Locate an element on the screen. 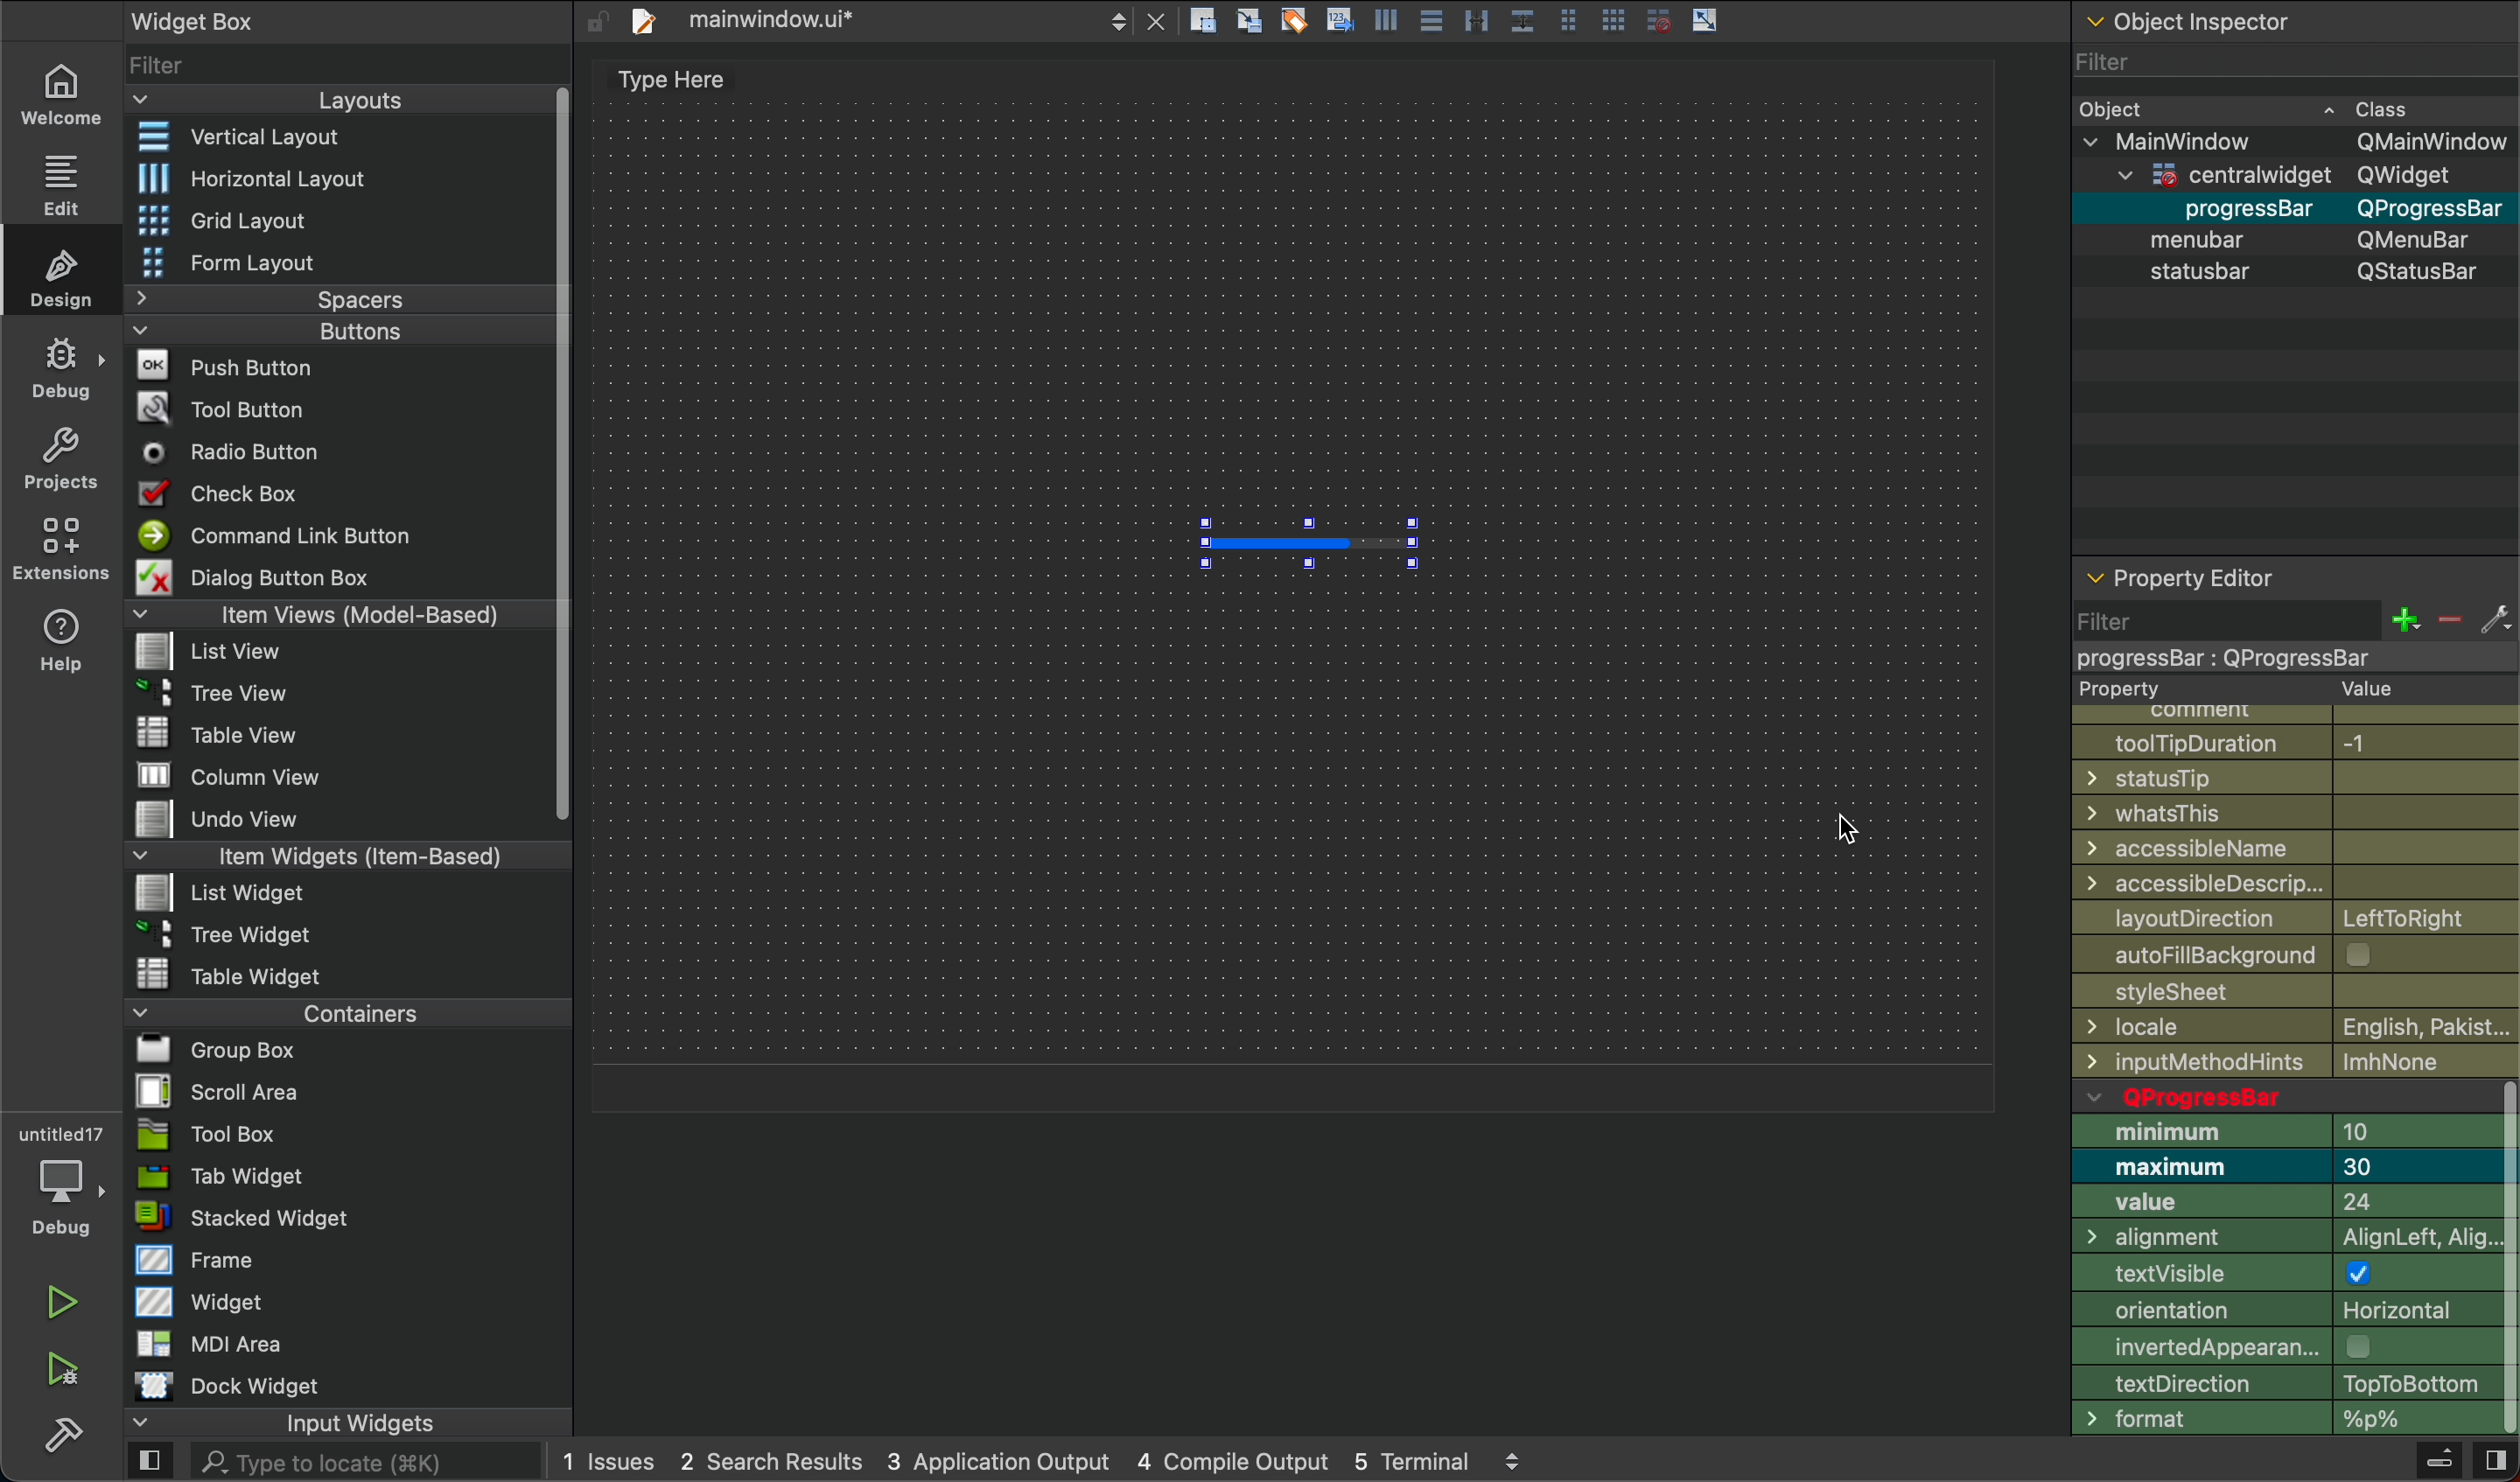 The height and width of the screenshot is (1482, 2520). widget list is located at coordinates (336, 62).